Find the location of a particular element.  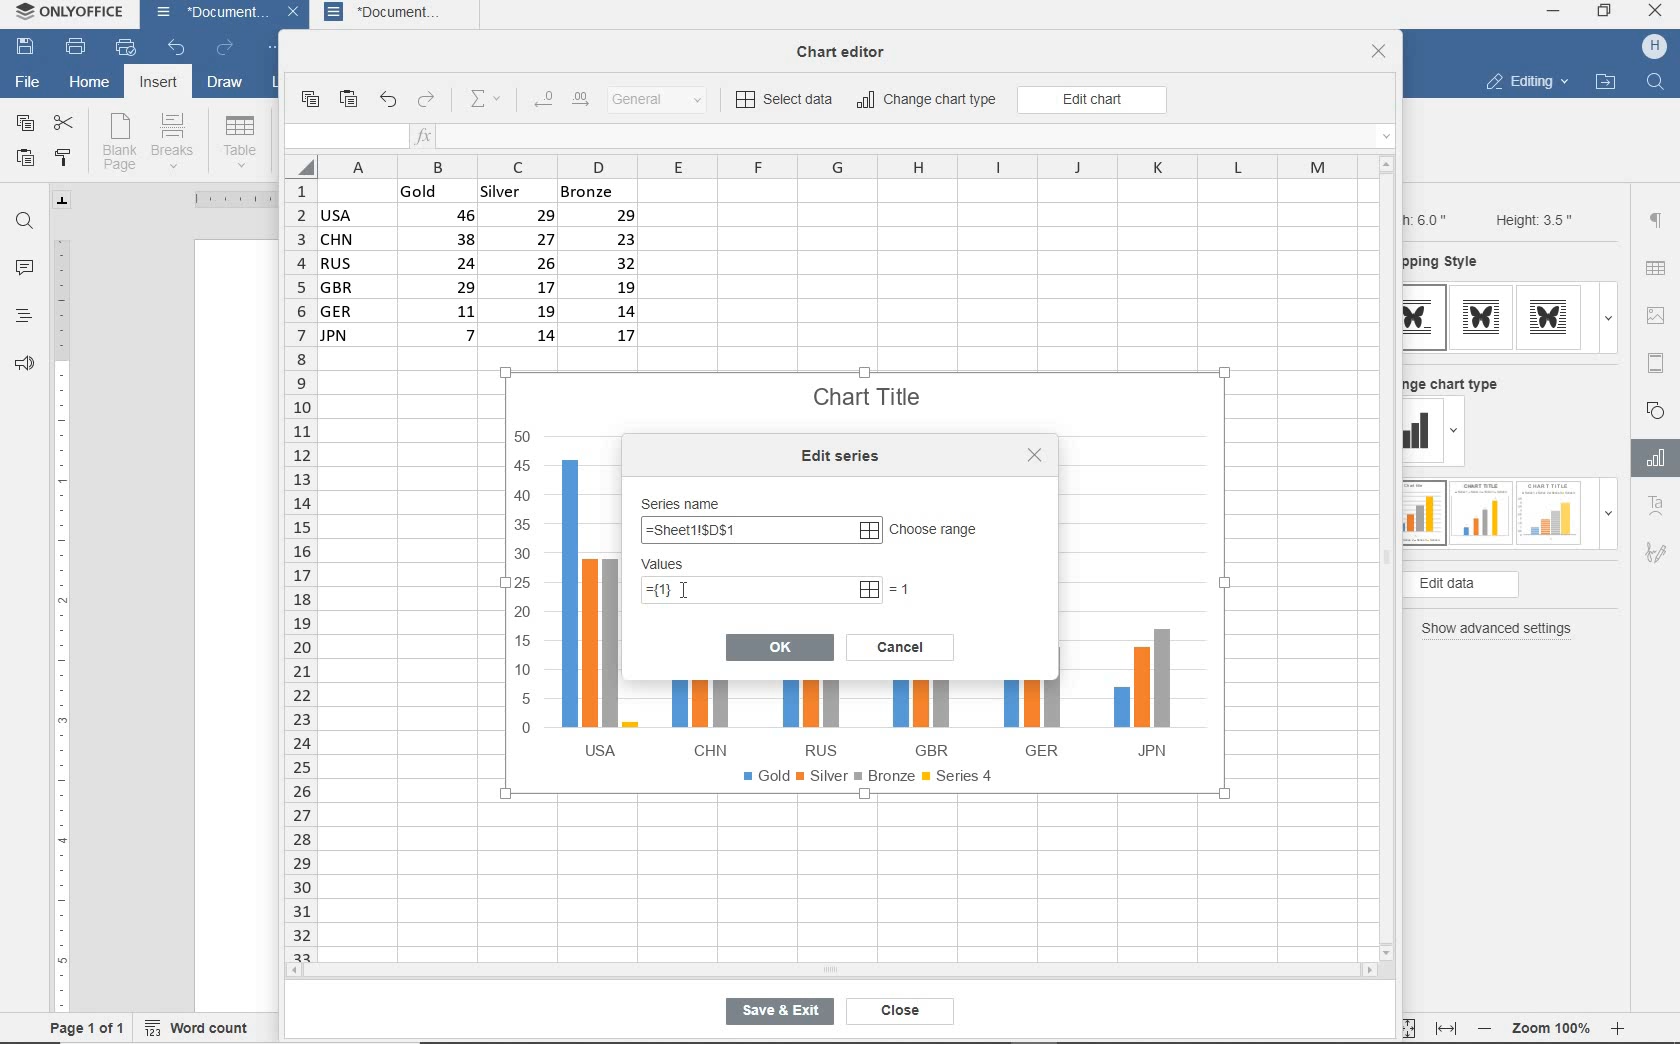

Width: 6.0" is located at coordinates (1429, 218).